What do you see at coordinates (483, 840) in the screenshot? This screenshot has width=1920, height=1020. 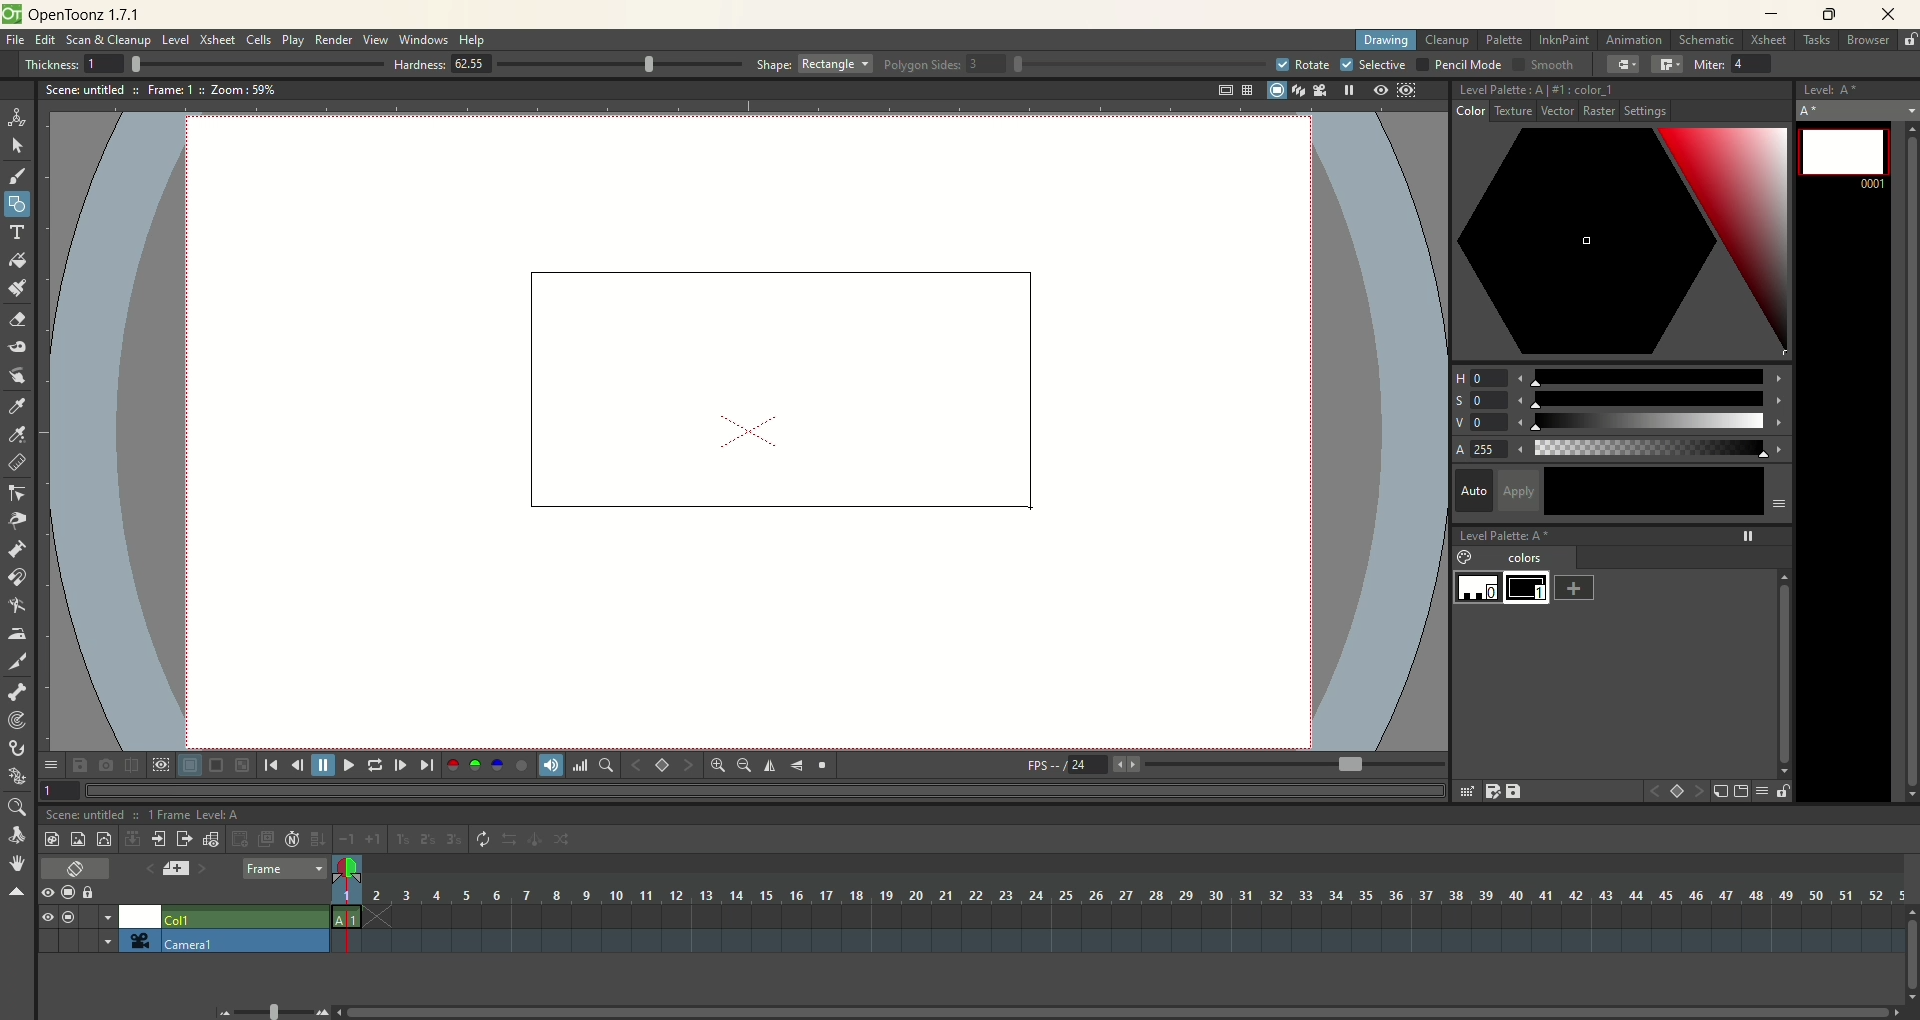 I see `repeat` at bounding box center [483, 840].